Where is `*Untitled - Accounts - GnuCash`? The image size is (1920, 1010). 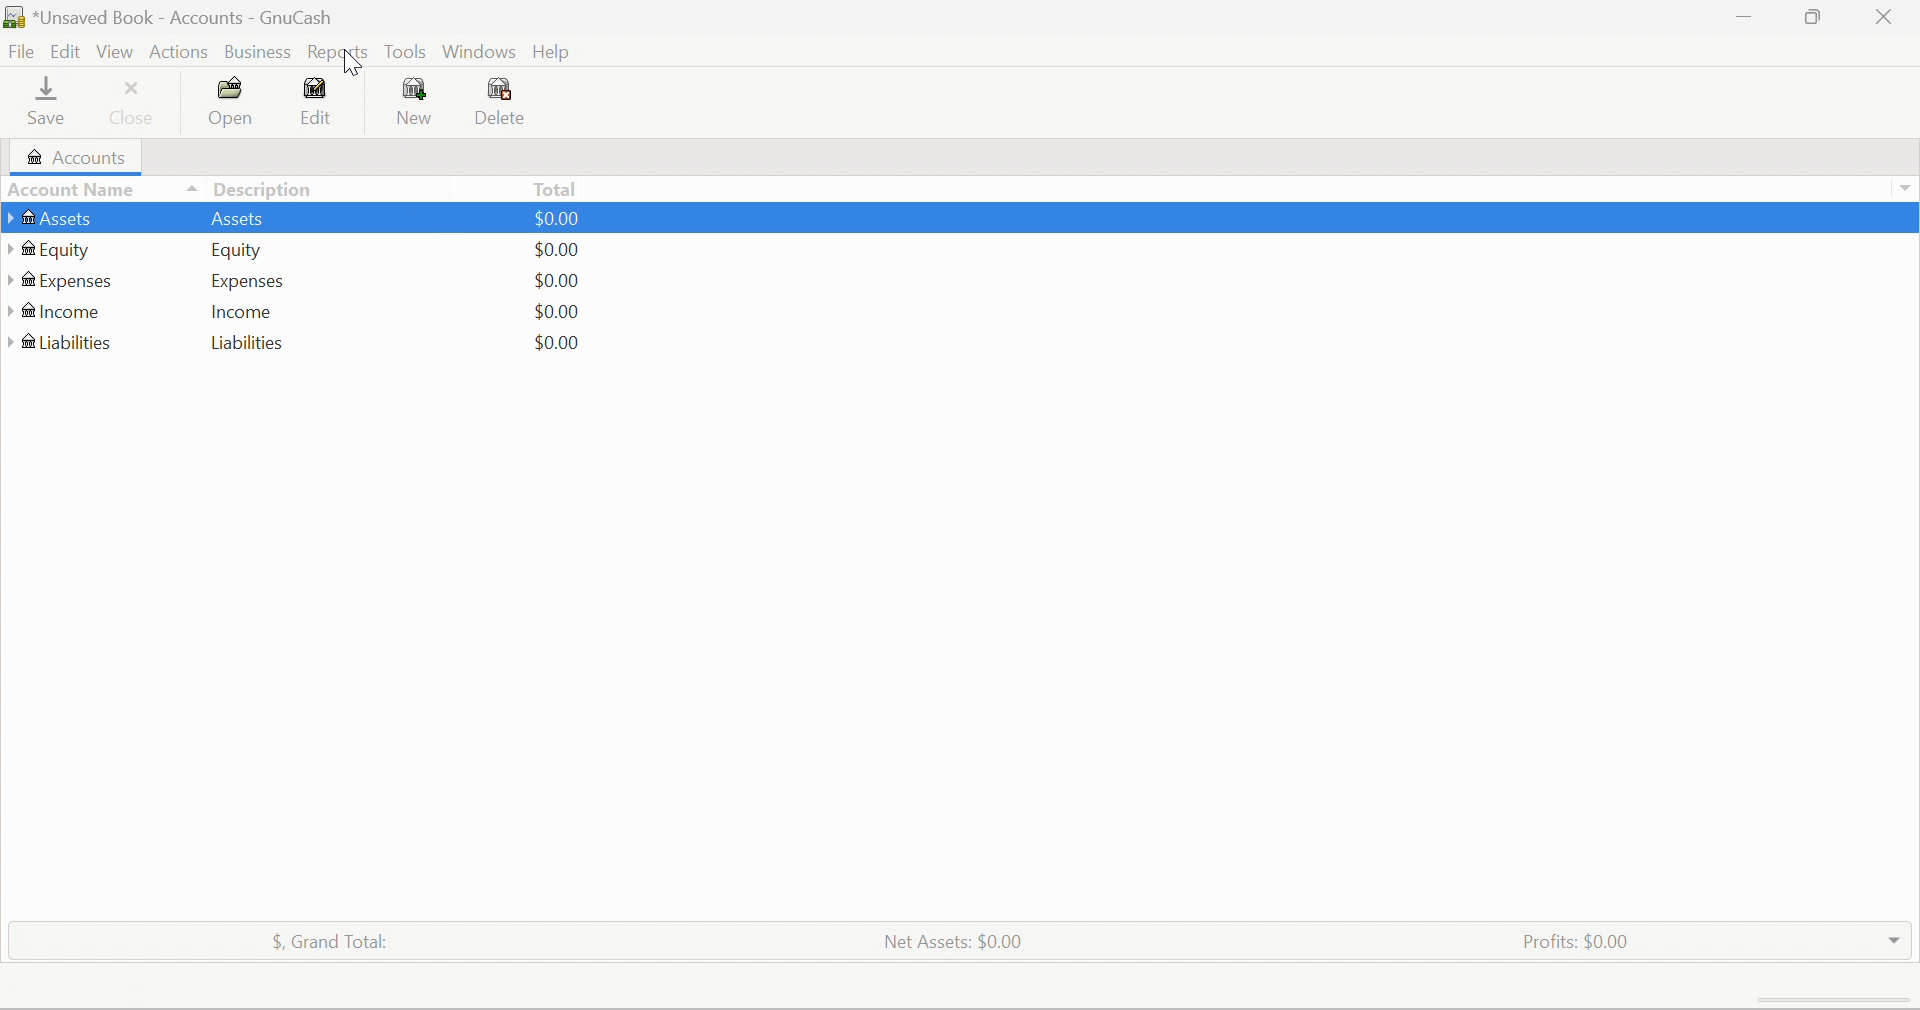
*Untitled - Accounts - GnuCash is located at coordinates (171, 16).